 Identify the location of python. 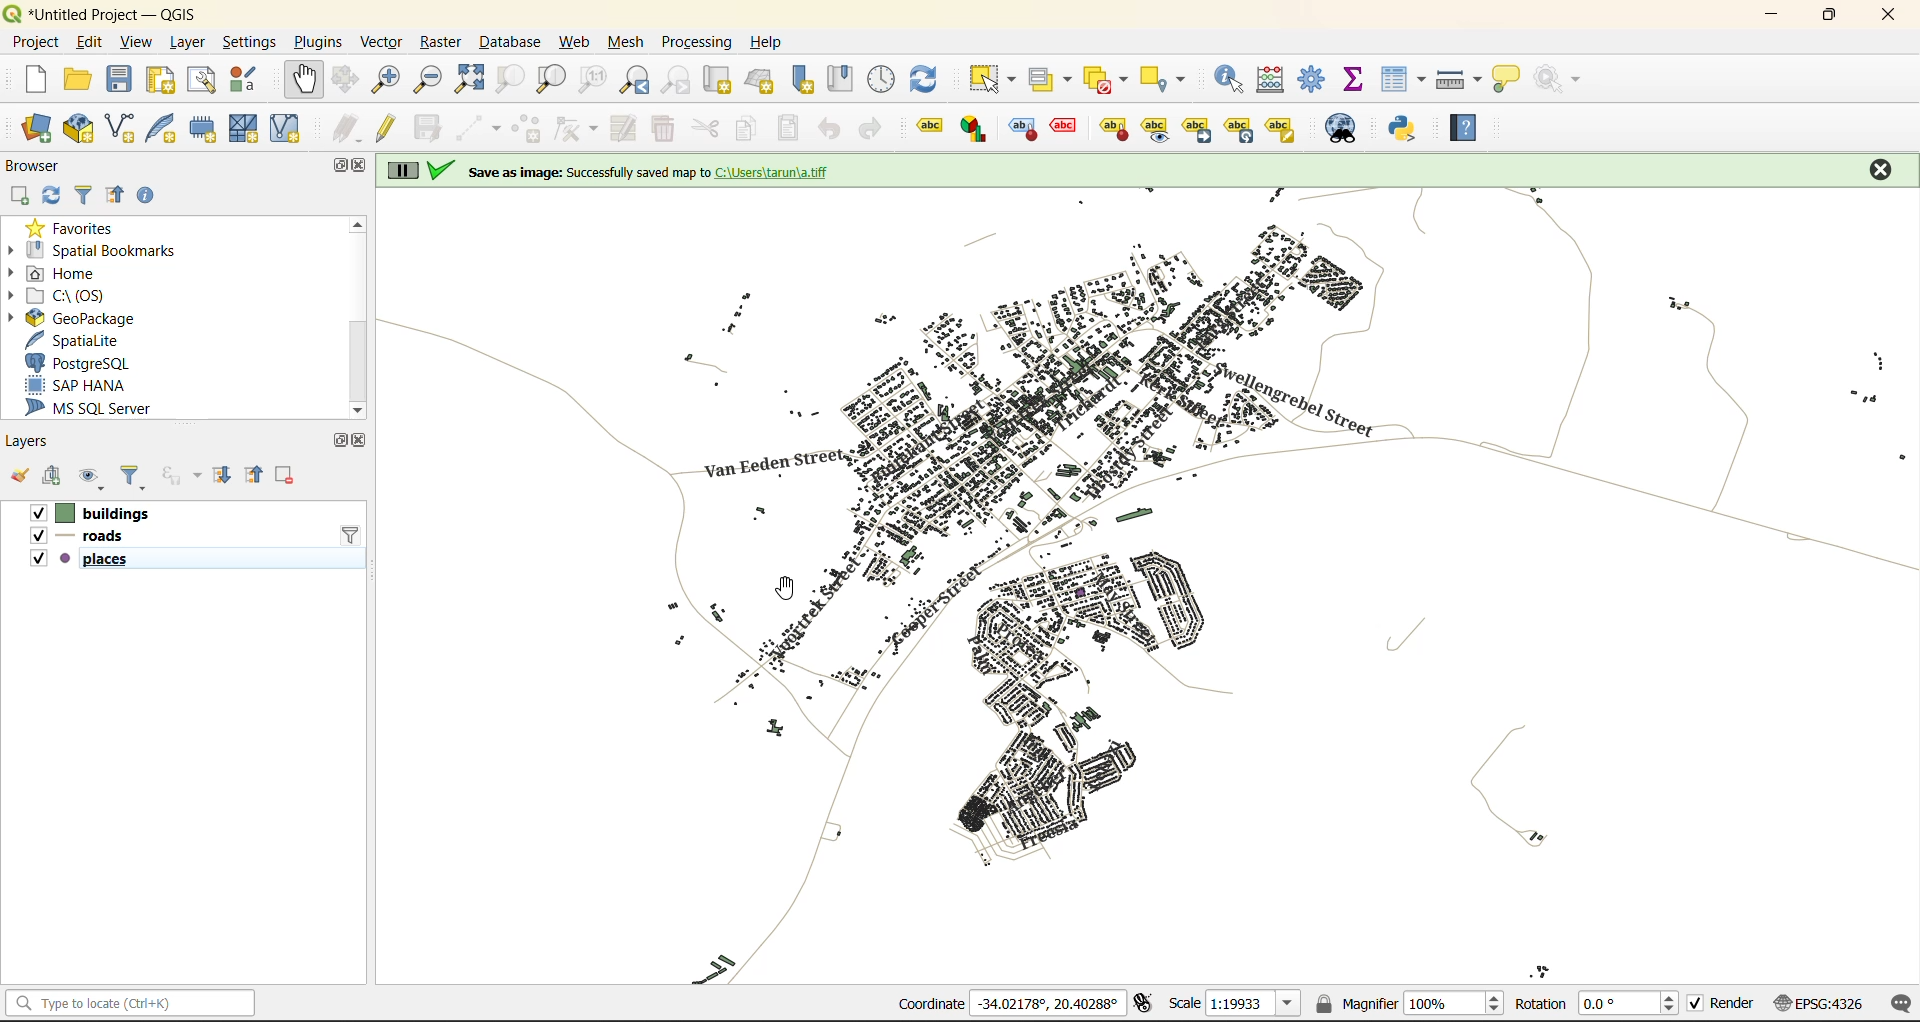
(1411, 130).